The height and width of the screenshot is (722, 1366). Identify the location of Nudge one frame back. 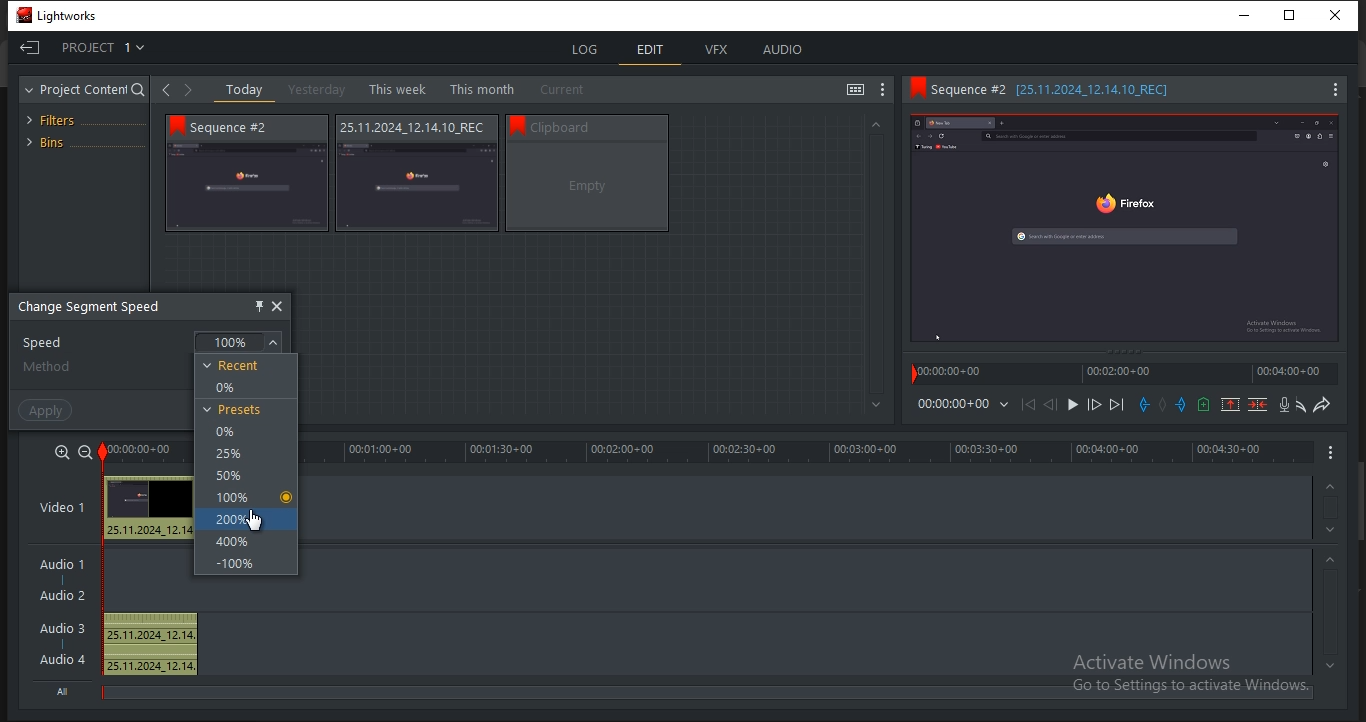
(1051, 405).